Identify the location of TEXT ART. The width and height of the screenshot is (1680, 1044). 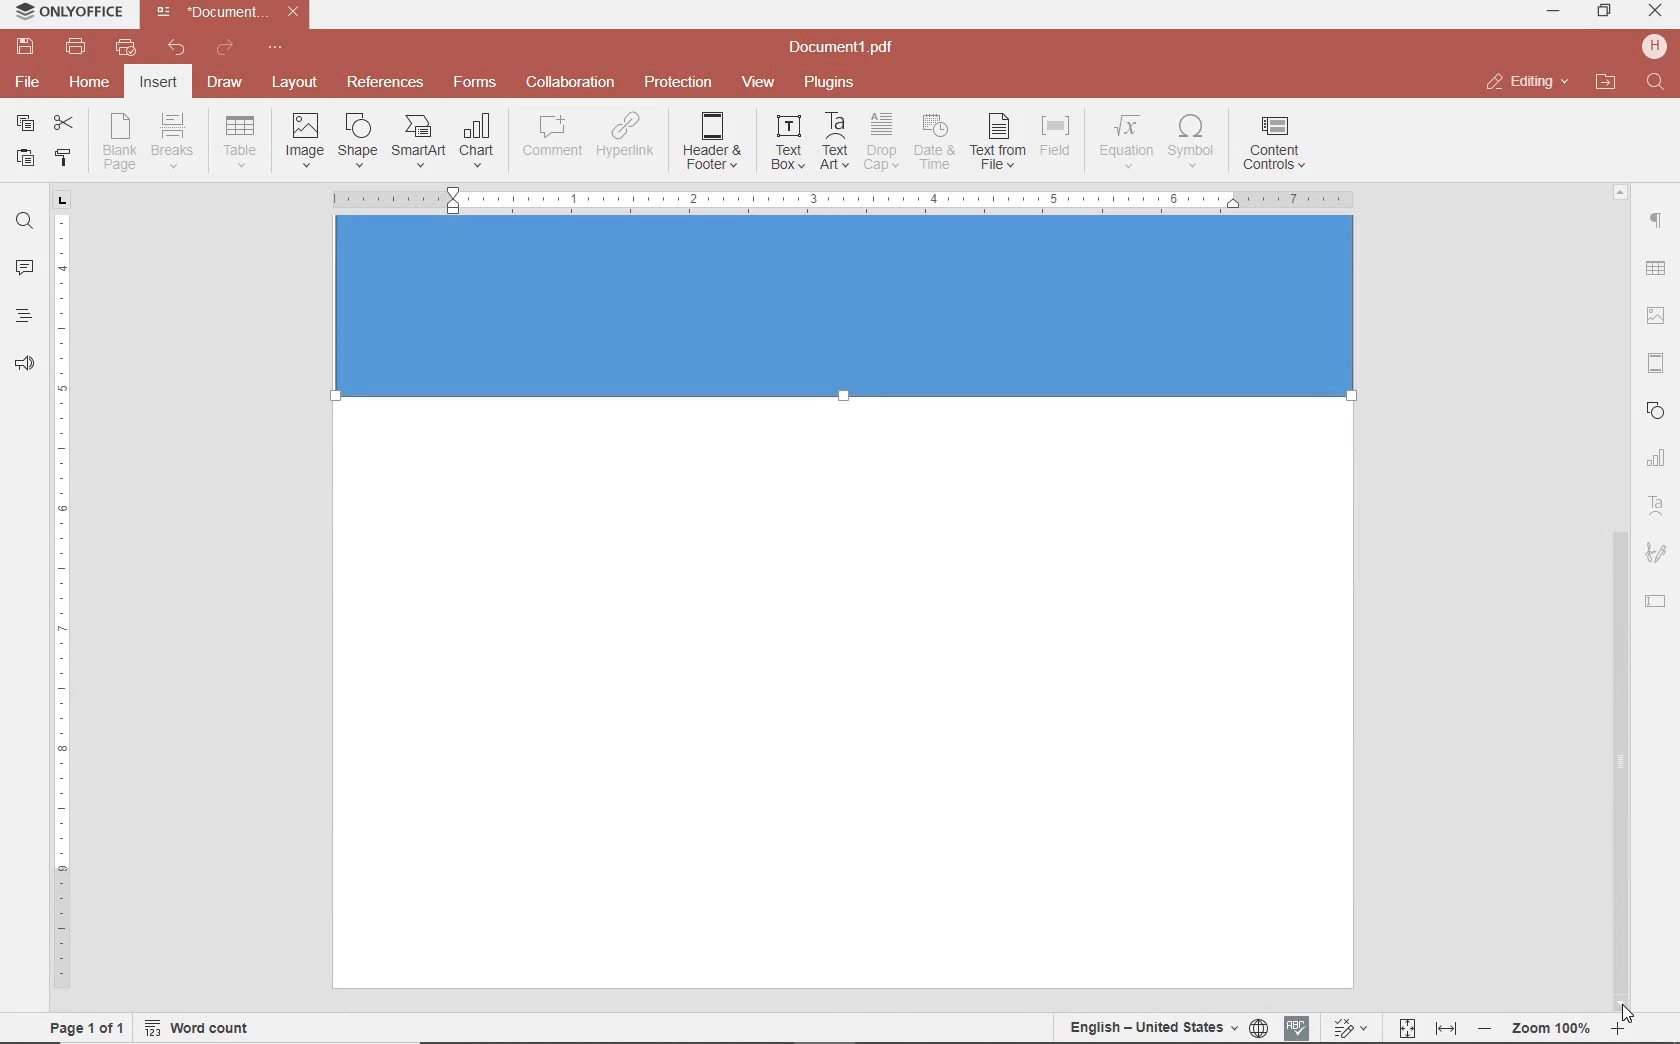
(1657, 508).